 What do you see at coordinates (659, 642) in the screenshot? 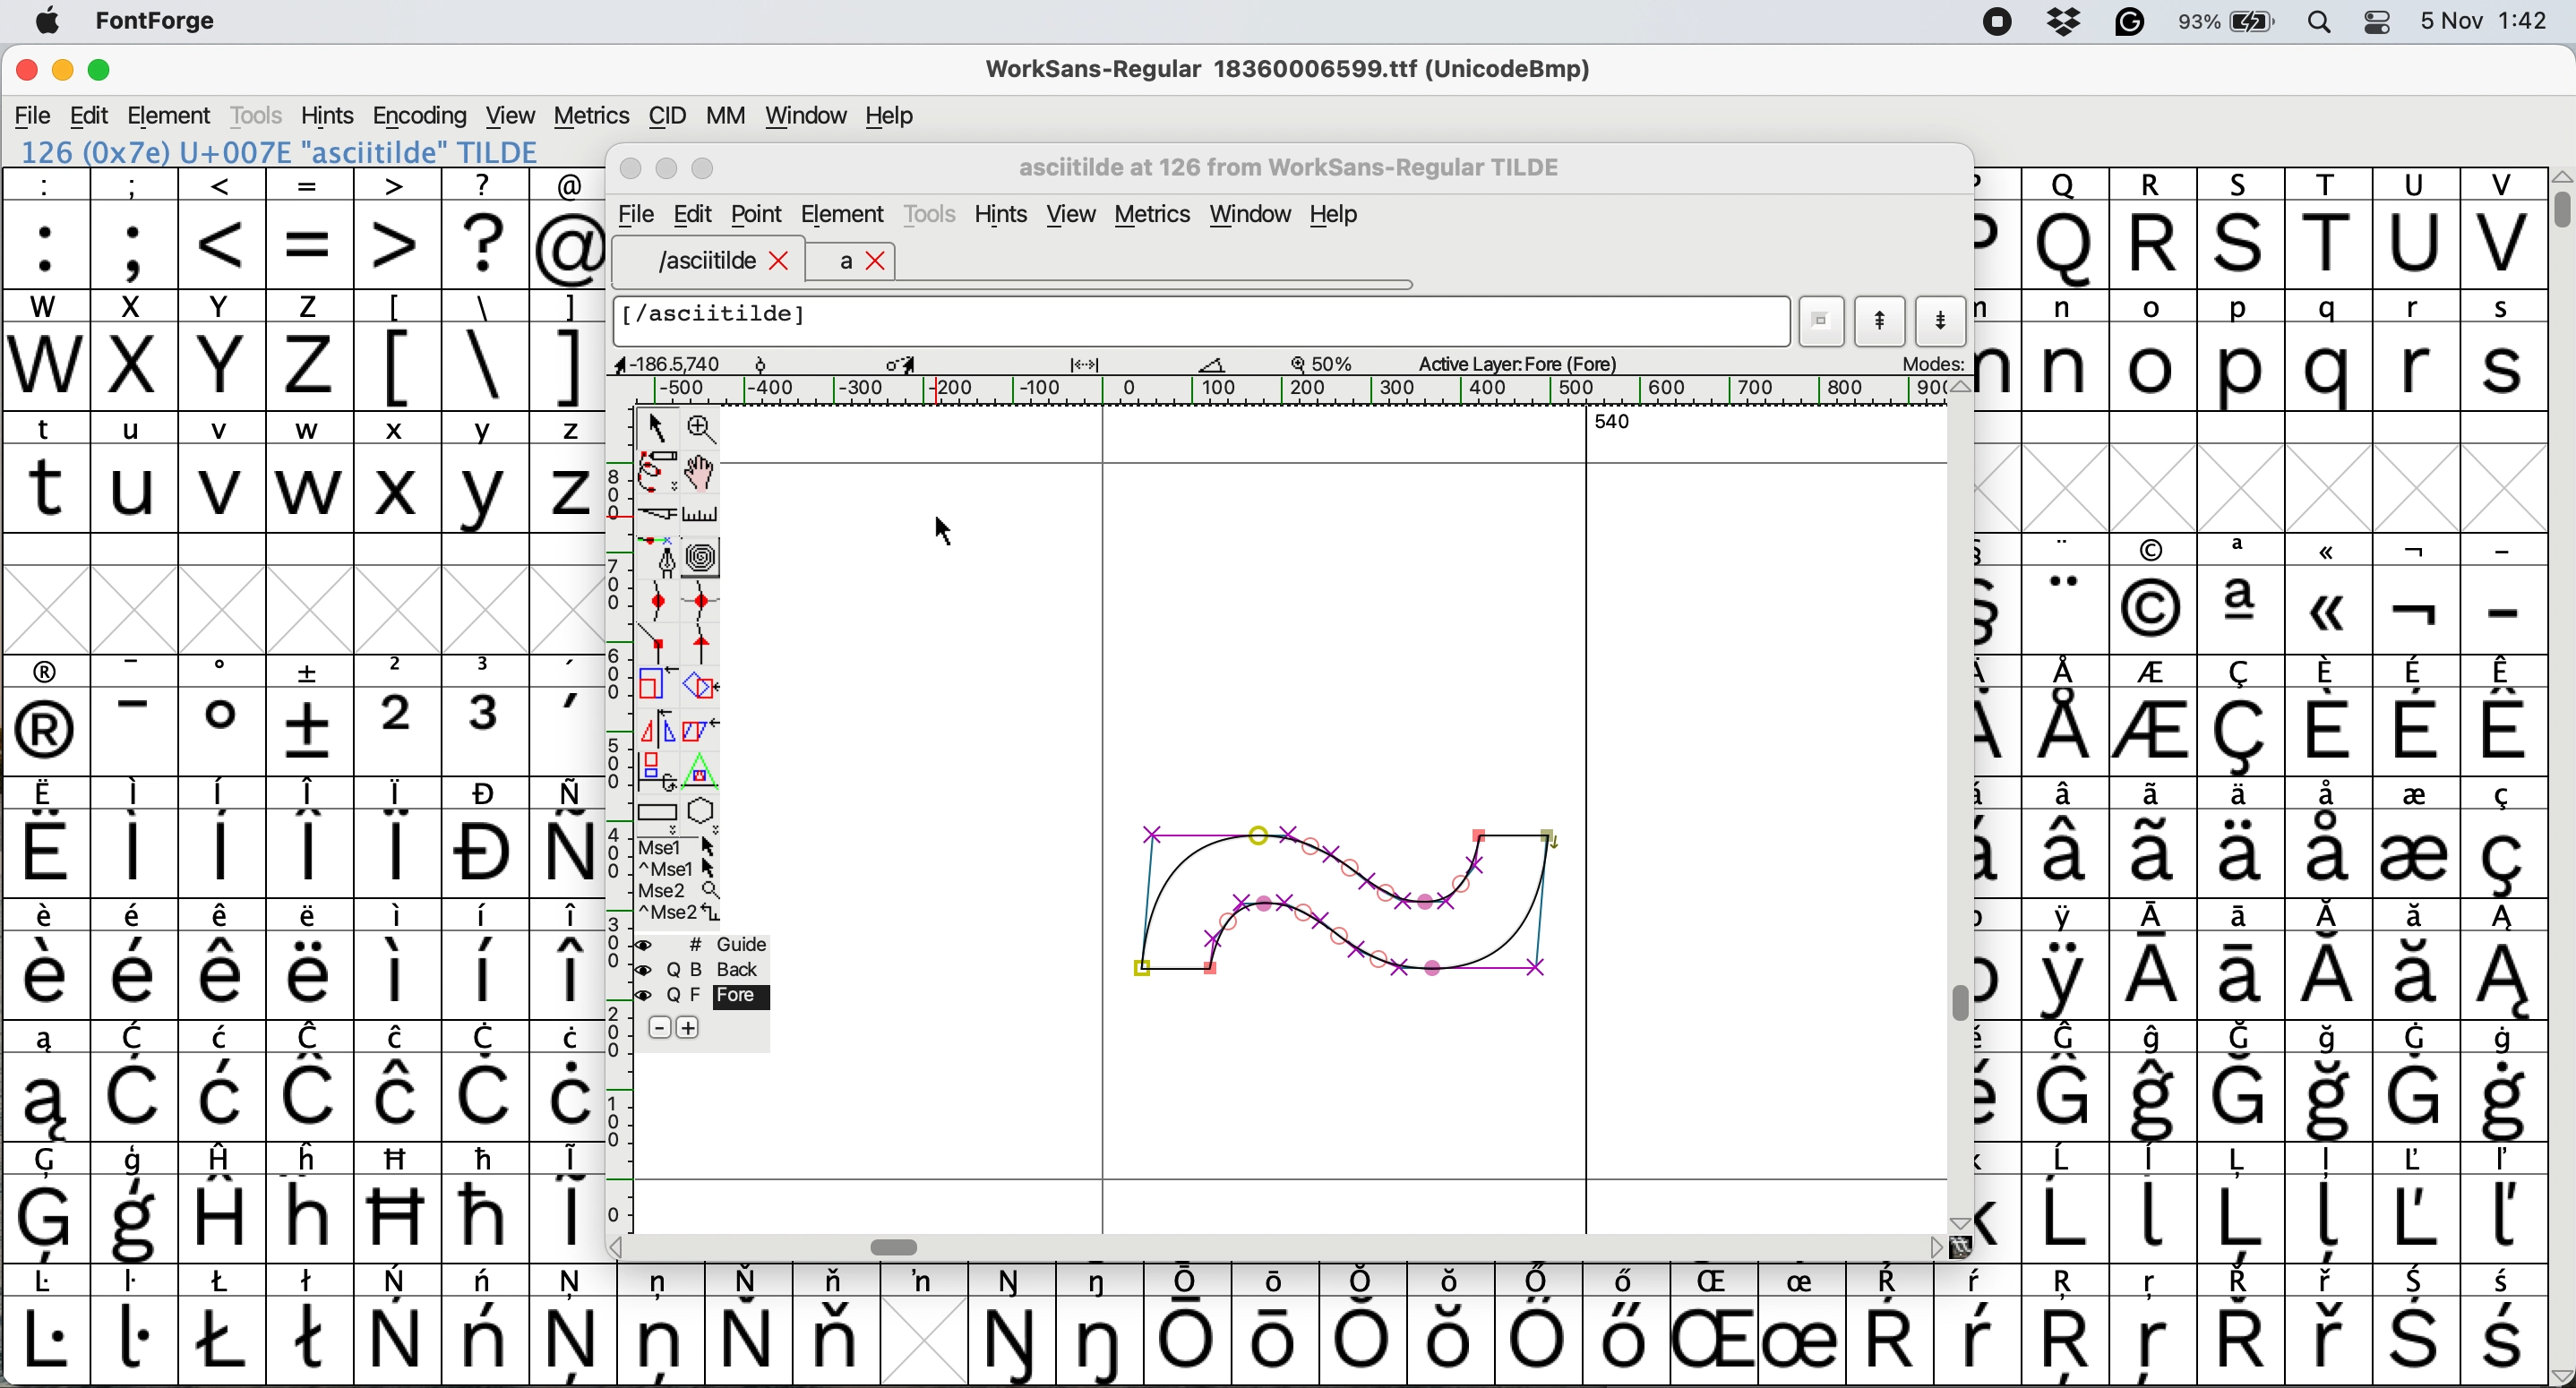
I see `add a comer point` at bounding box center [659, 642].